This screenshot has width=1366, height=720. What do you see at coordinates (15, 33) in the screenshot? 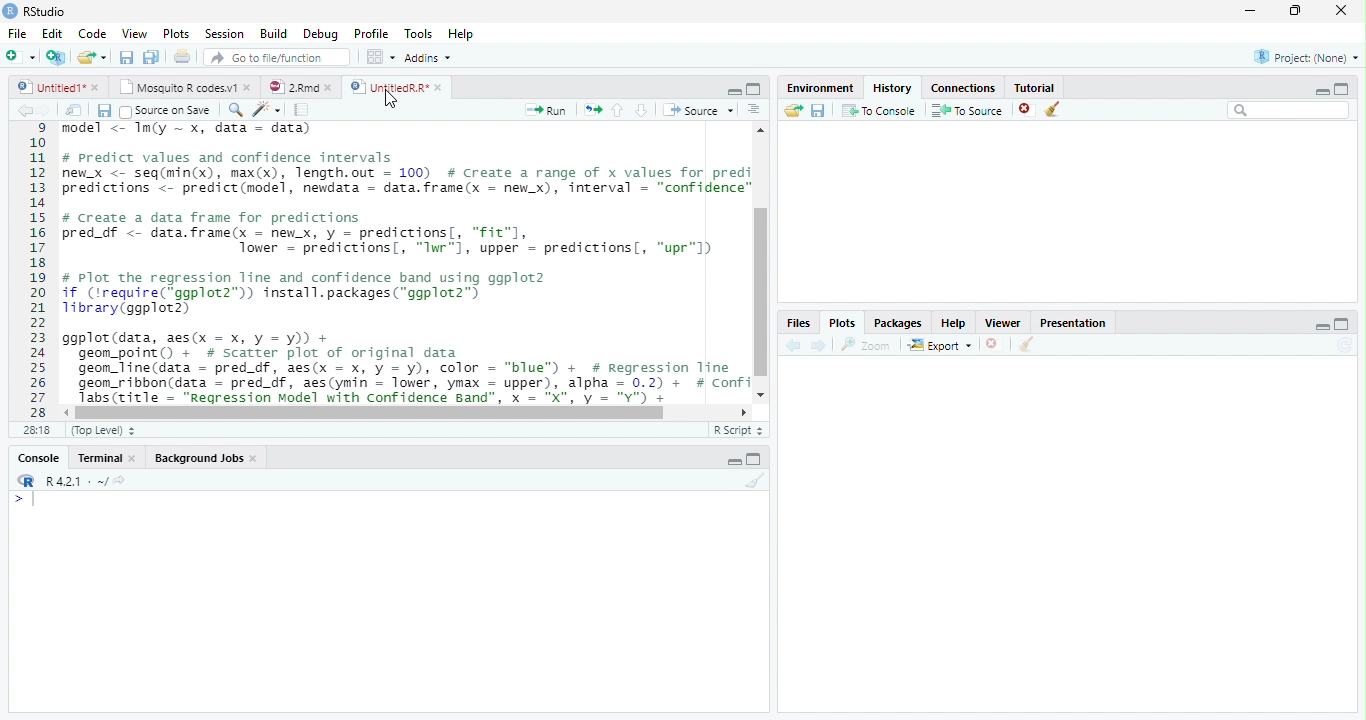
I see `File` at bounding box center [15, 33].